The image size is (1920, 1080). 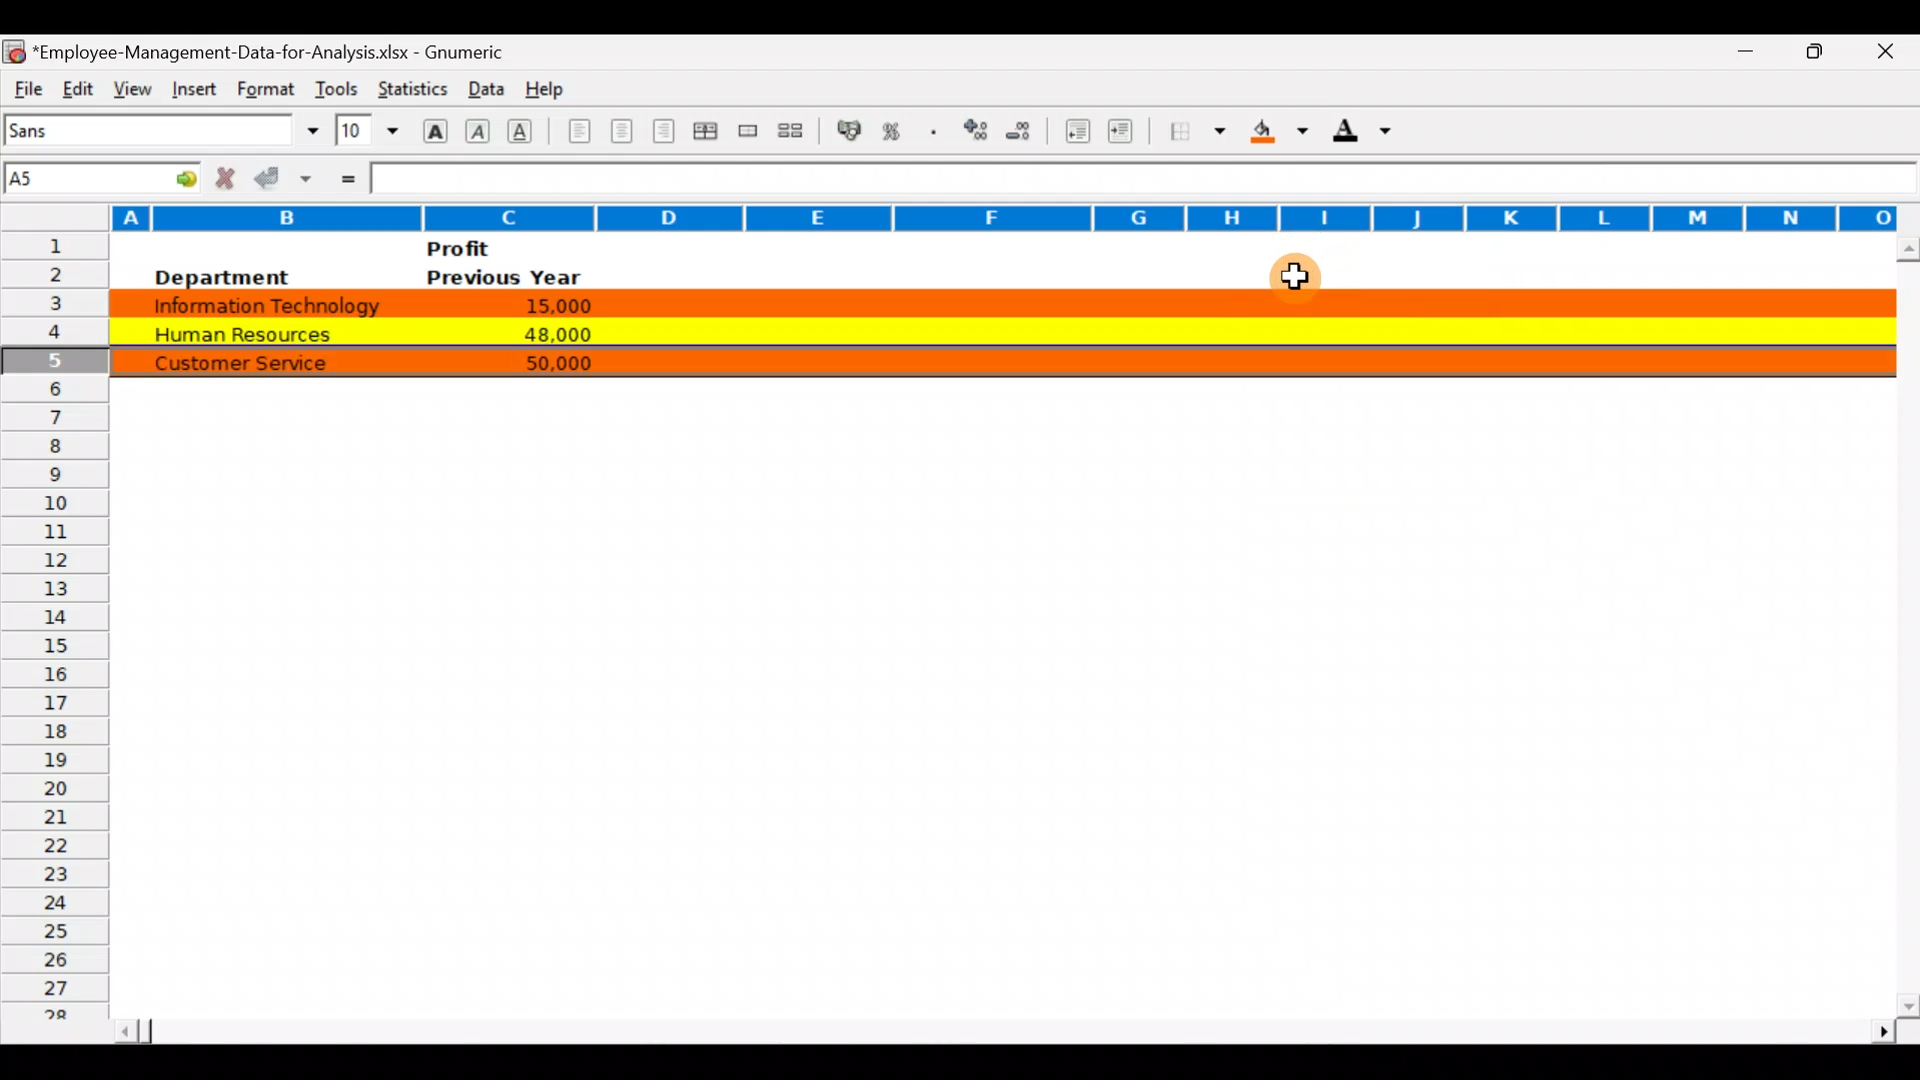 I want to click on View, so click(x=128, y=86).